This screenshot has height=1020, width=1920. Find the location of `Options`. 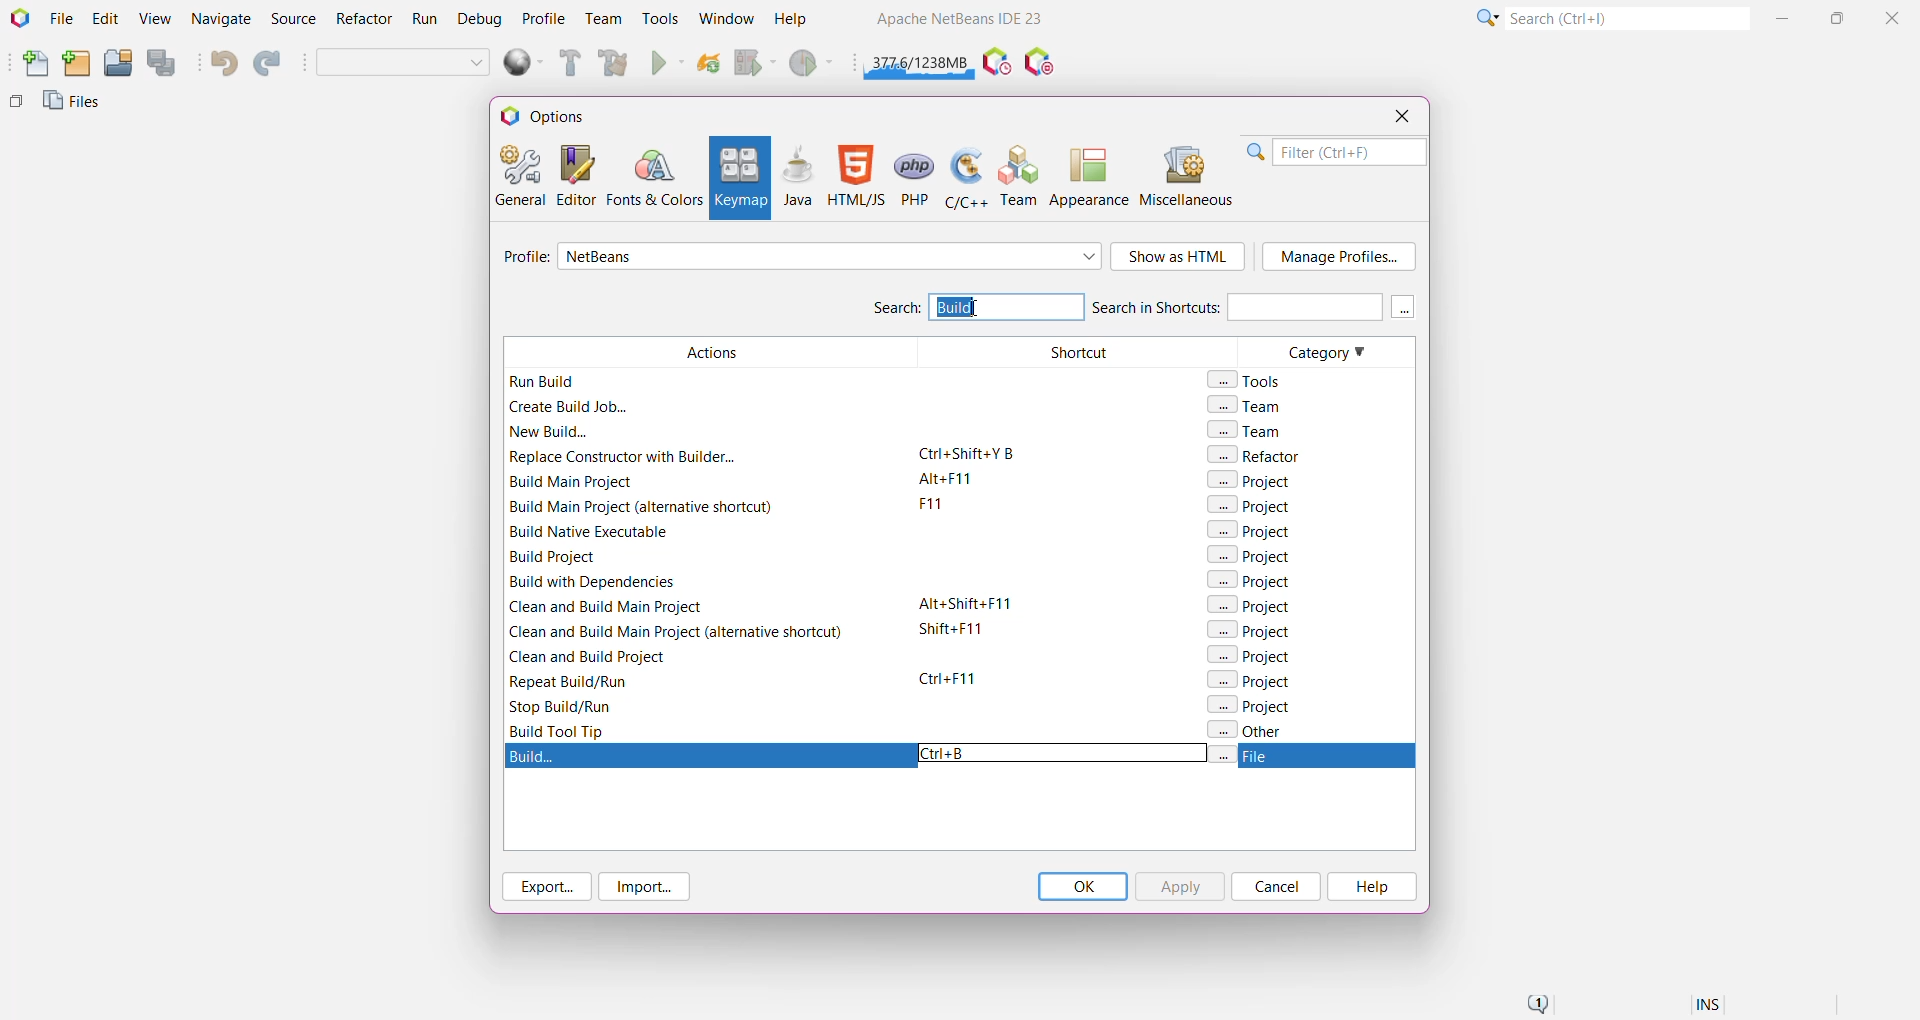

Options is located at coordinates (552, 115).